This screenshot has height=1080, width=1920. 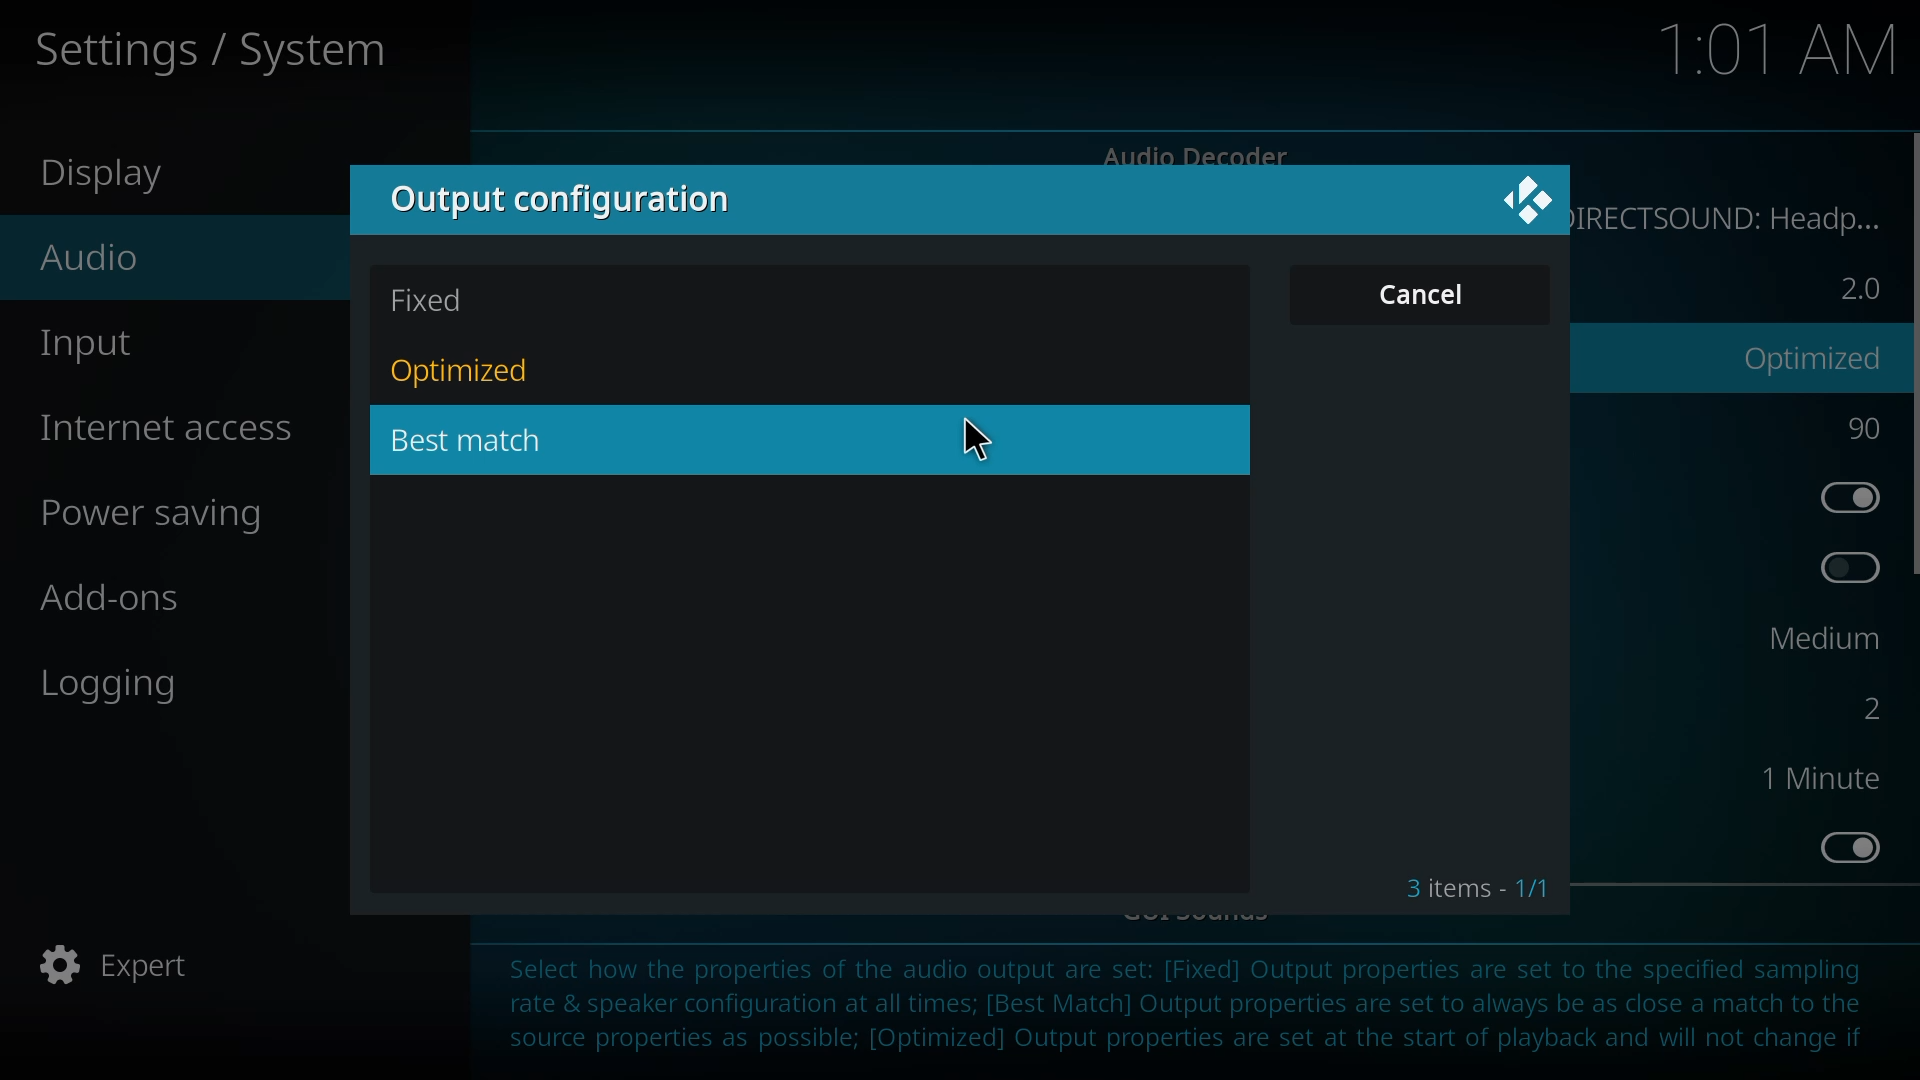 What do you see at coordinates (1842, 568) in the screenshot?
I see `enable` at bounding box center [1842, 568].